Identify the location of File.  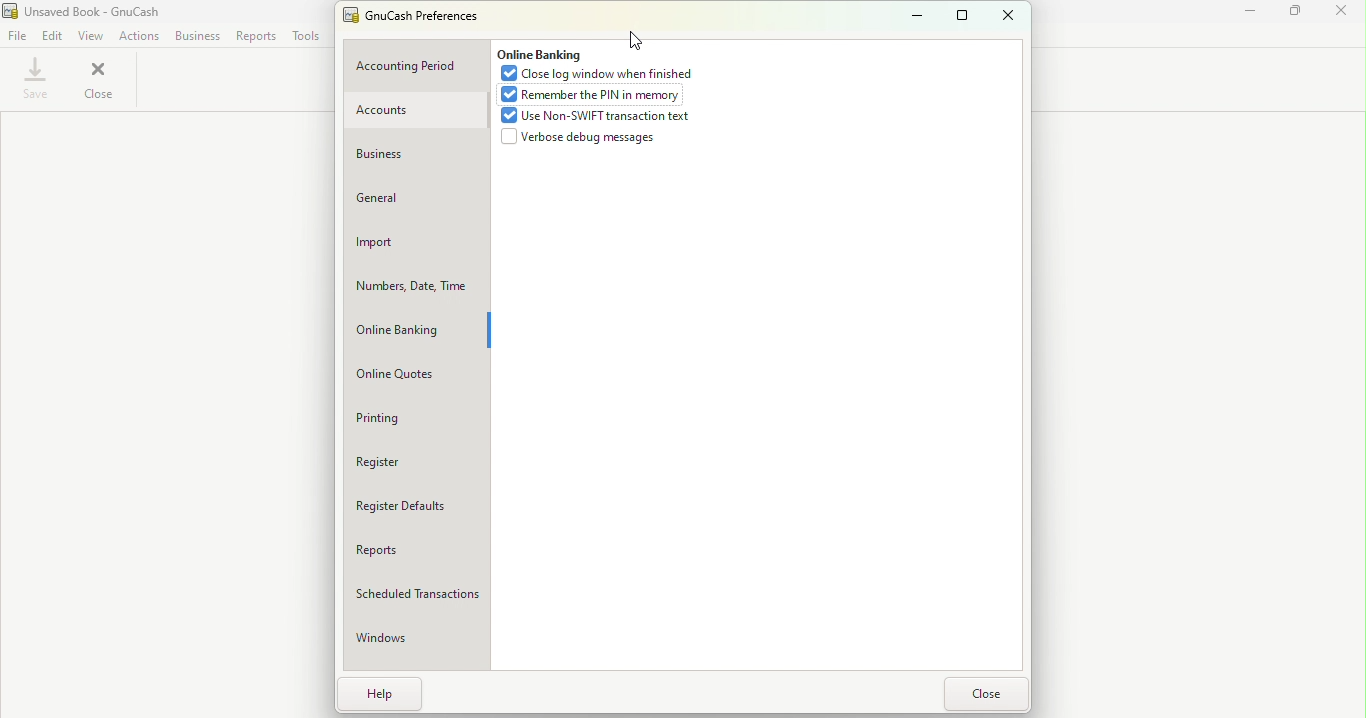
(18, 36).